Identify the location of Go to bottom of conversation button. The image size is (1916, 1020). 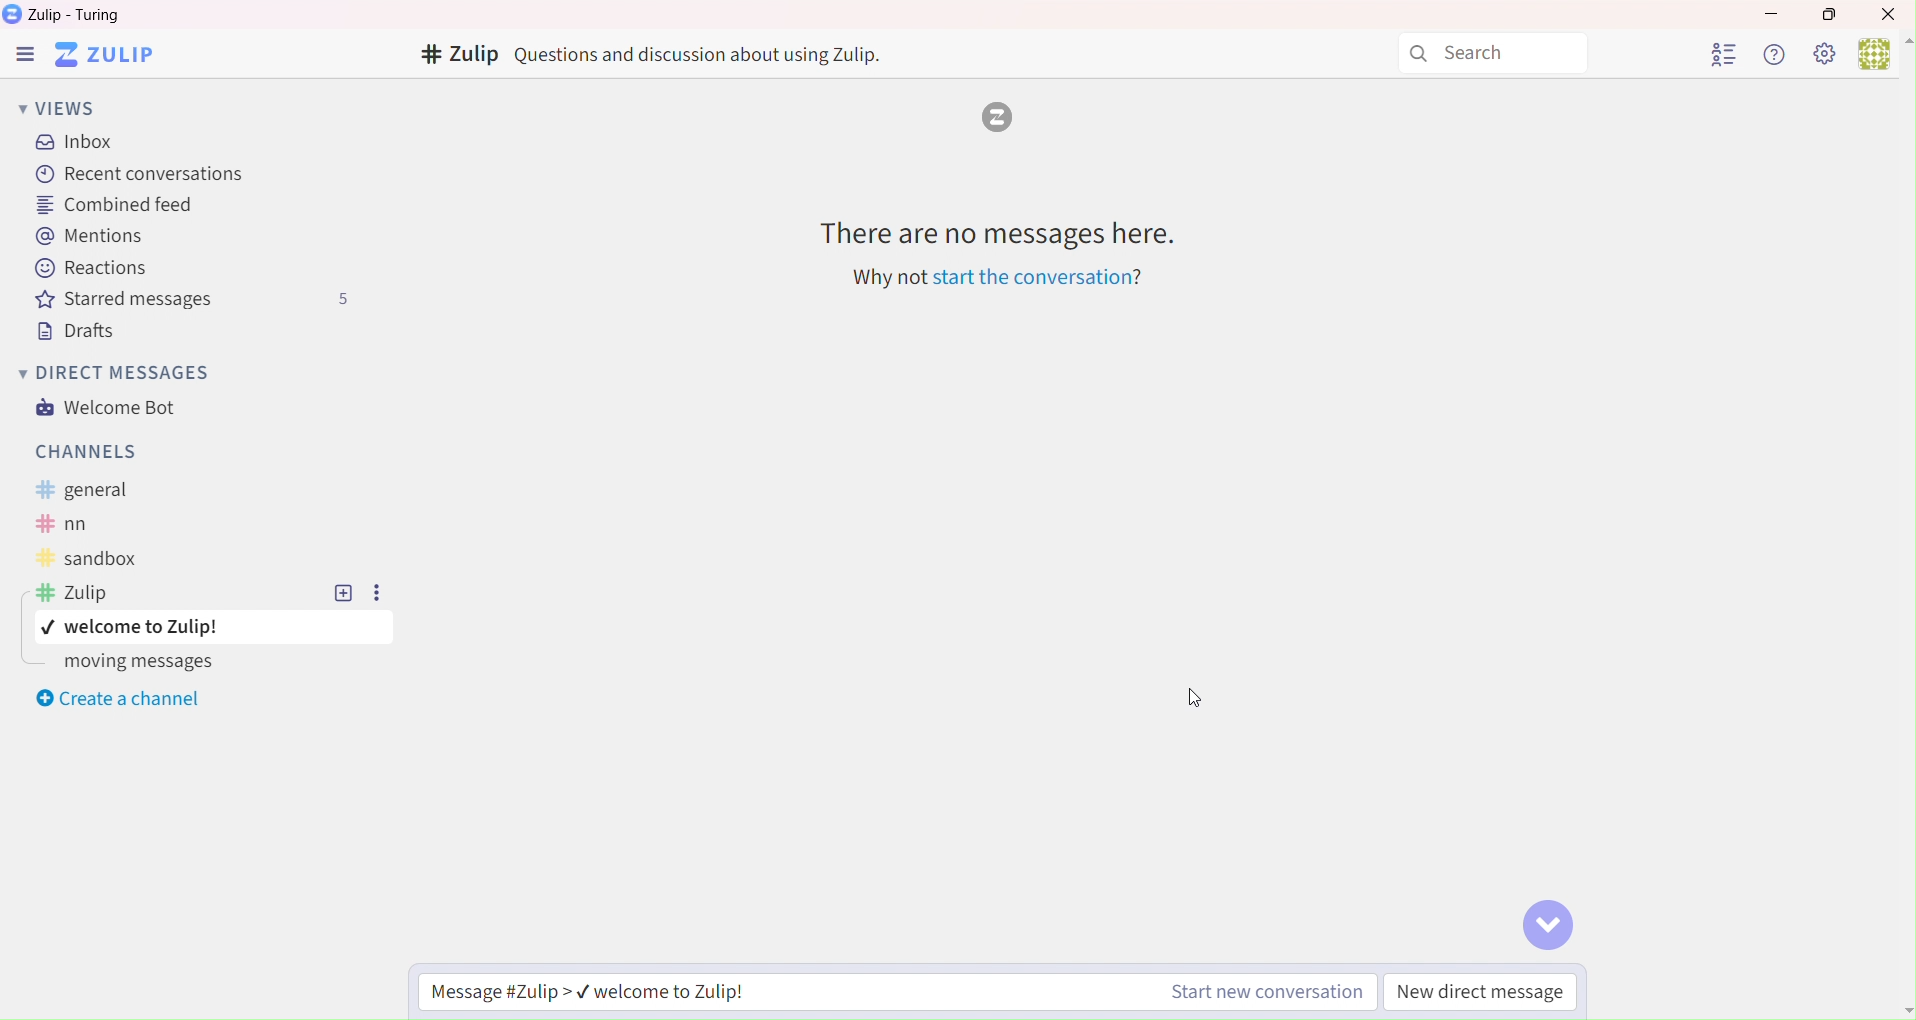
(1547, 925).